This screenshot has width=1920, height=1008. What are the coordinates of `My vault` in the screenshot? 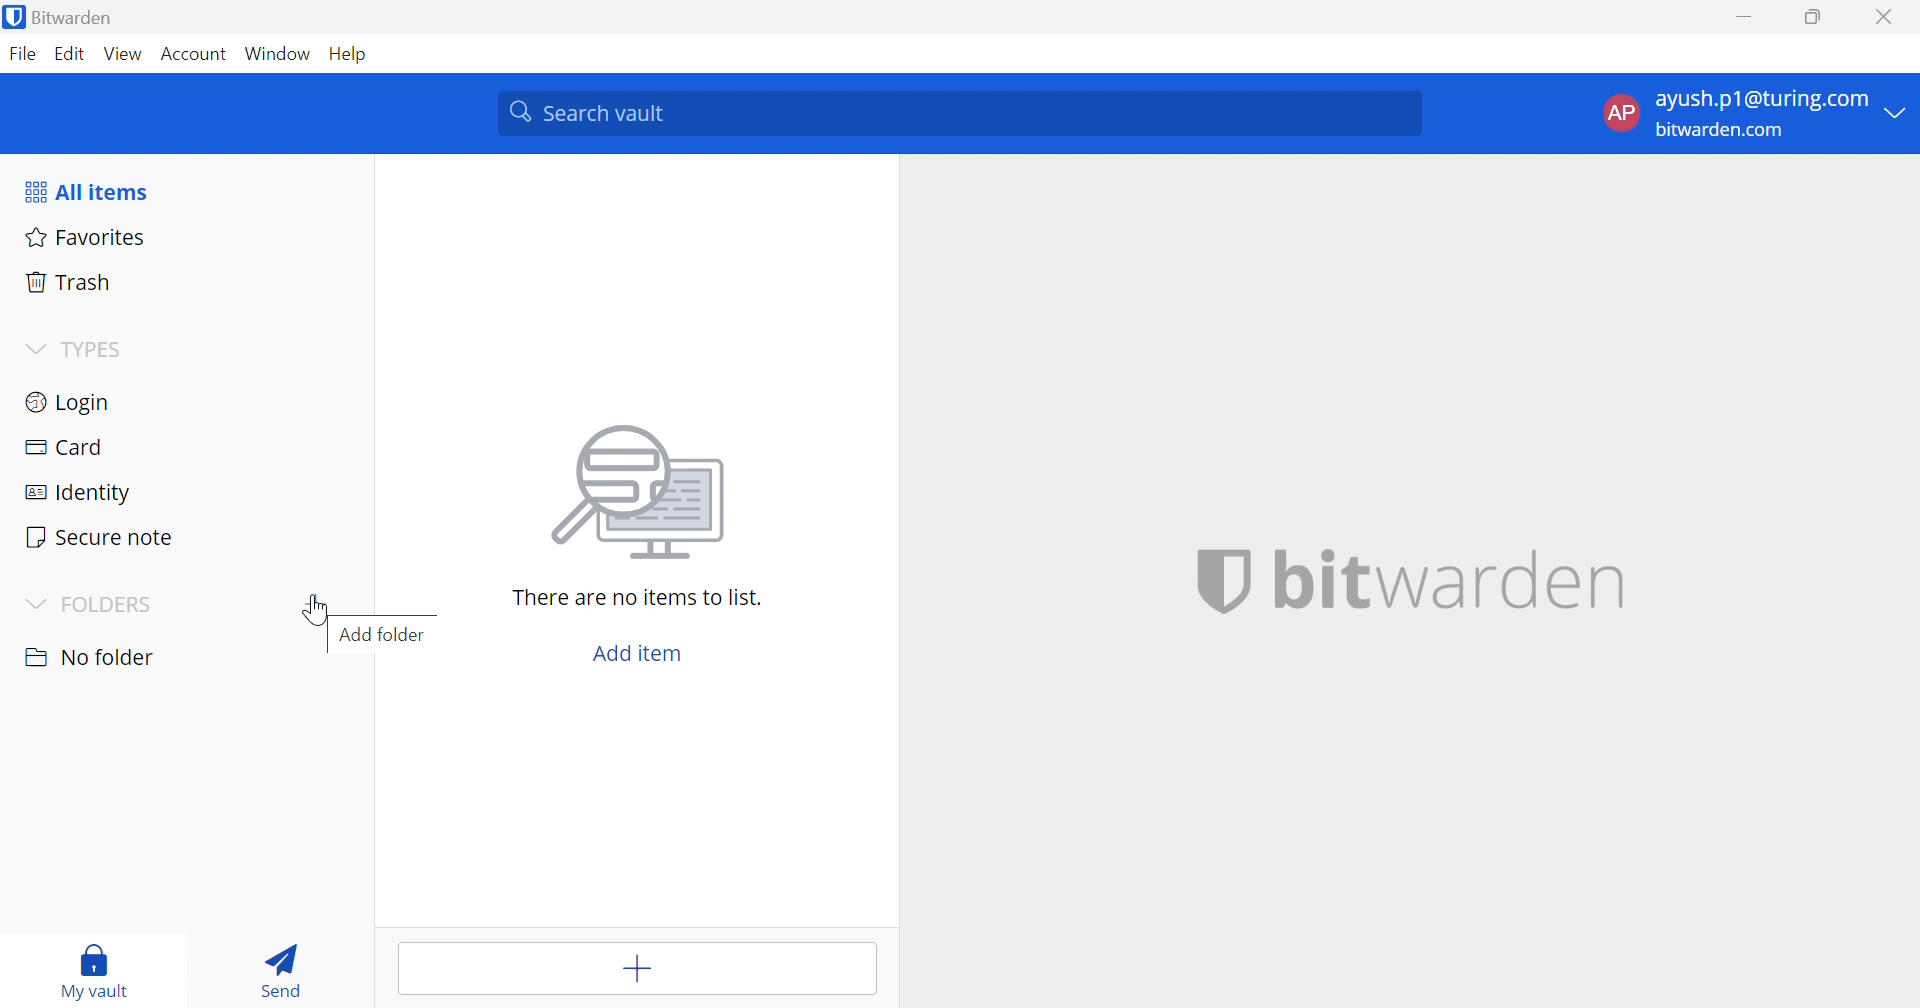 It's located at (89, 971).